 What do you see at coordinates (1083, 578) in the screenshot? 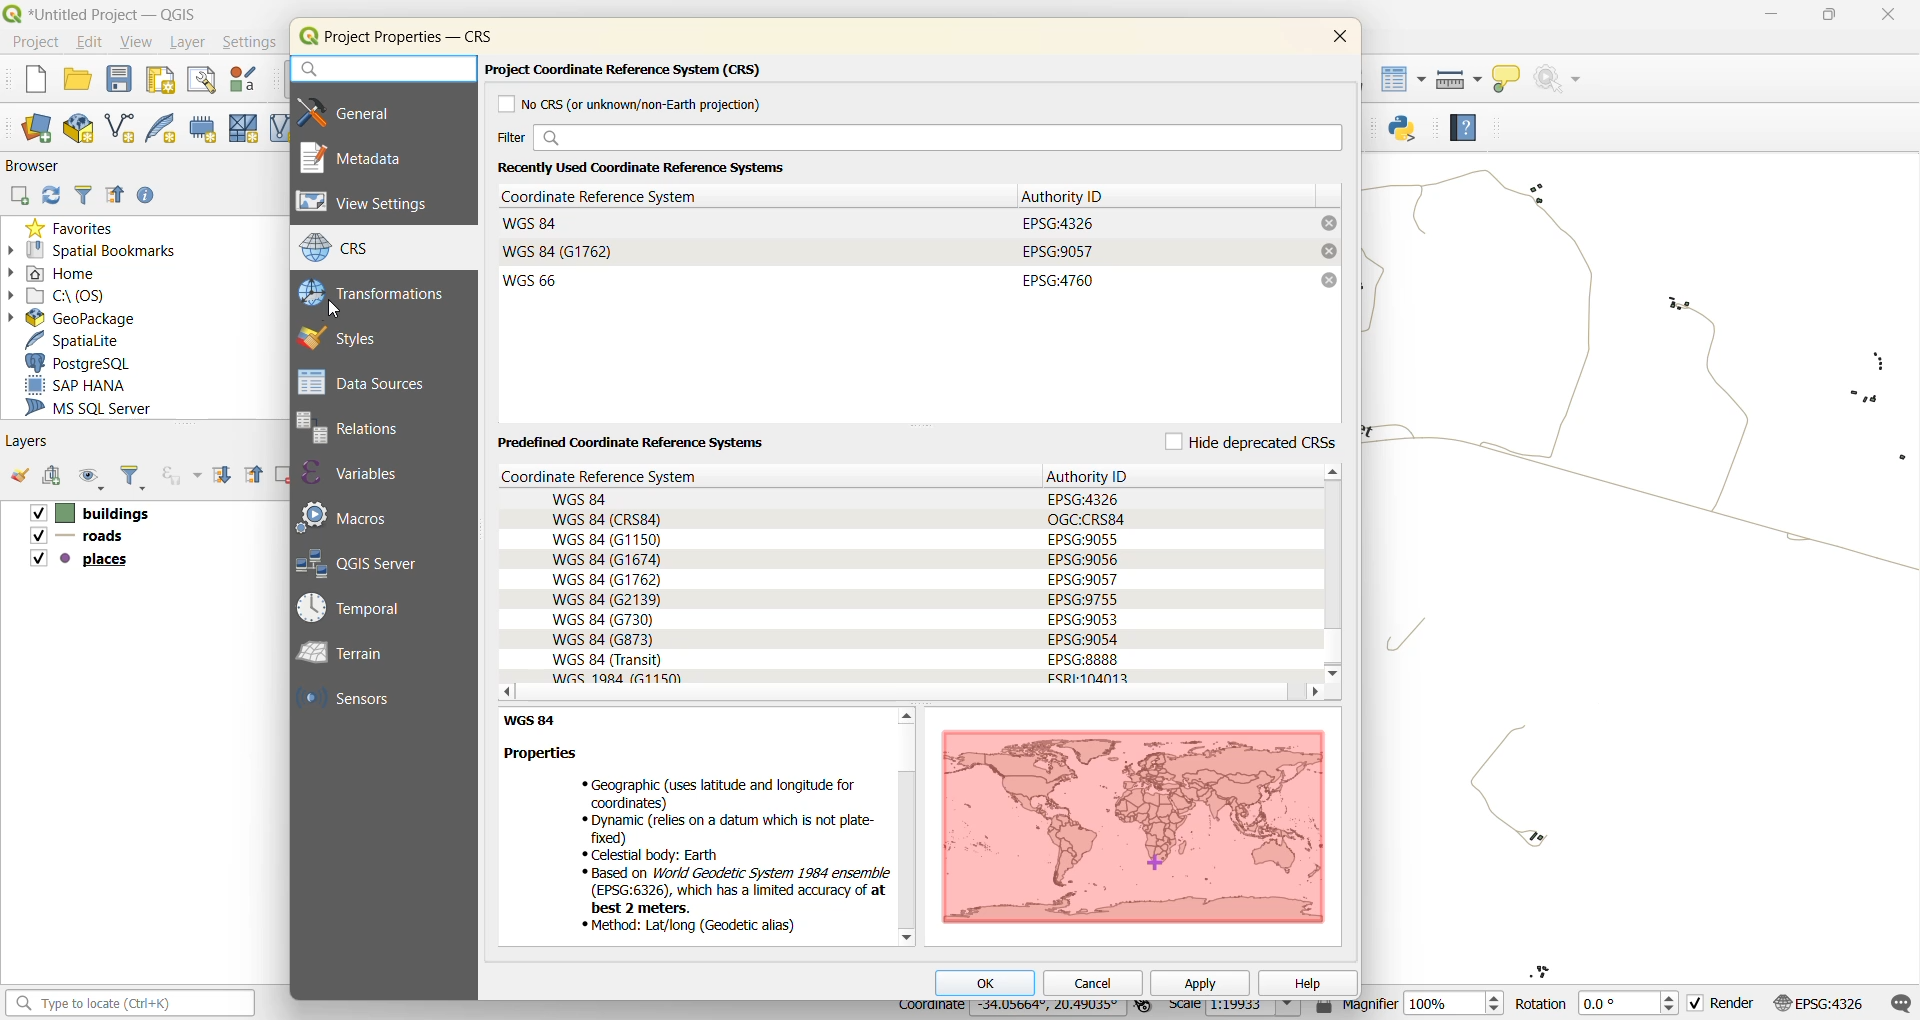
I see `EPSG:9057` at bounding box center [1083, 578].